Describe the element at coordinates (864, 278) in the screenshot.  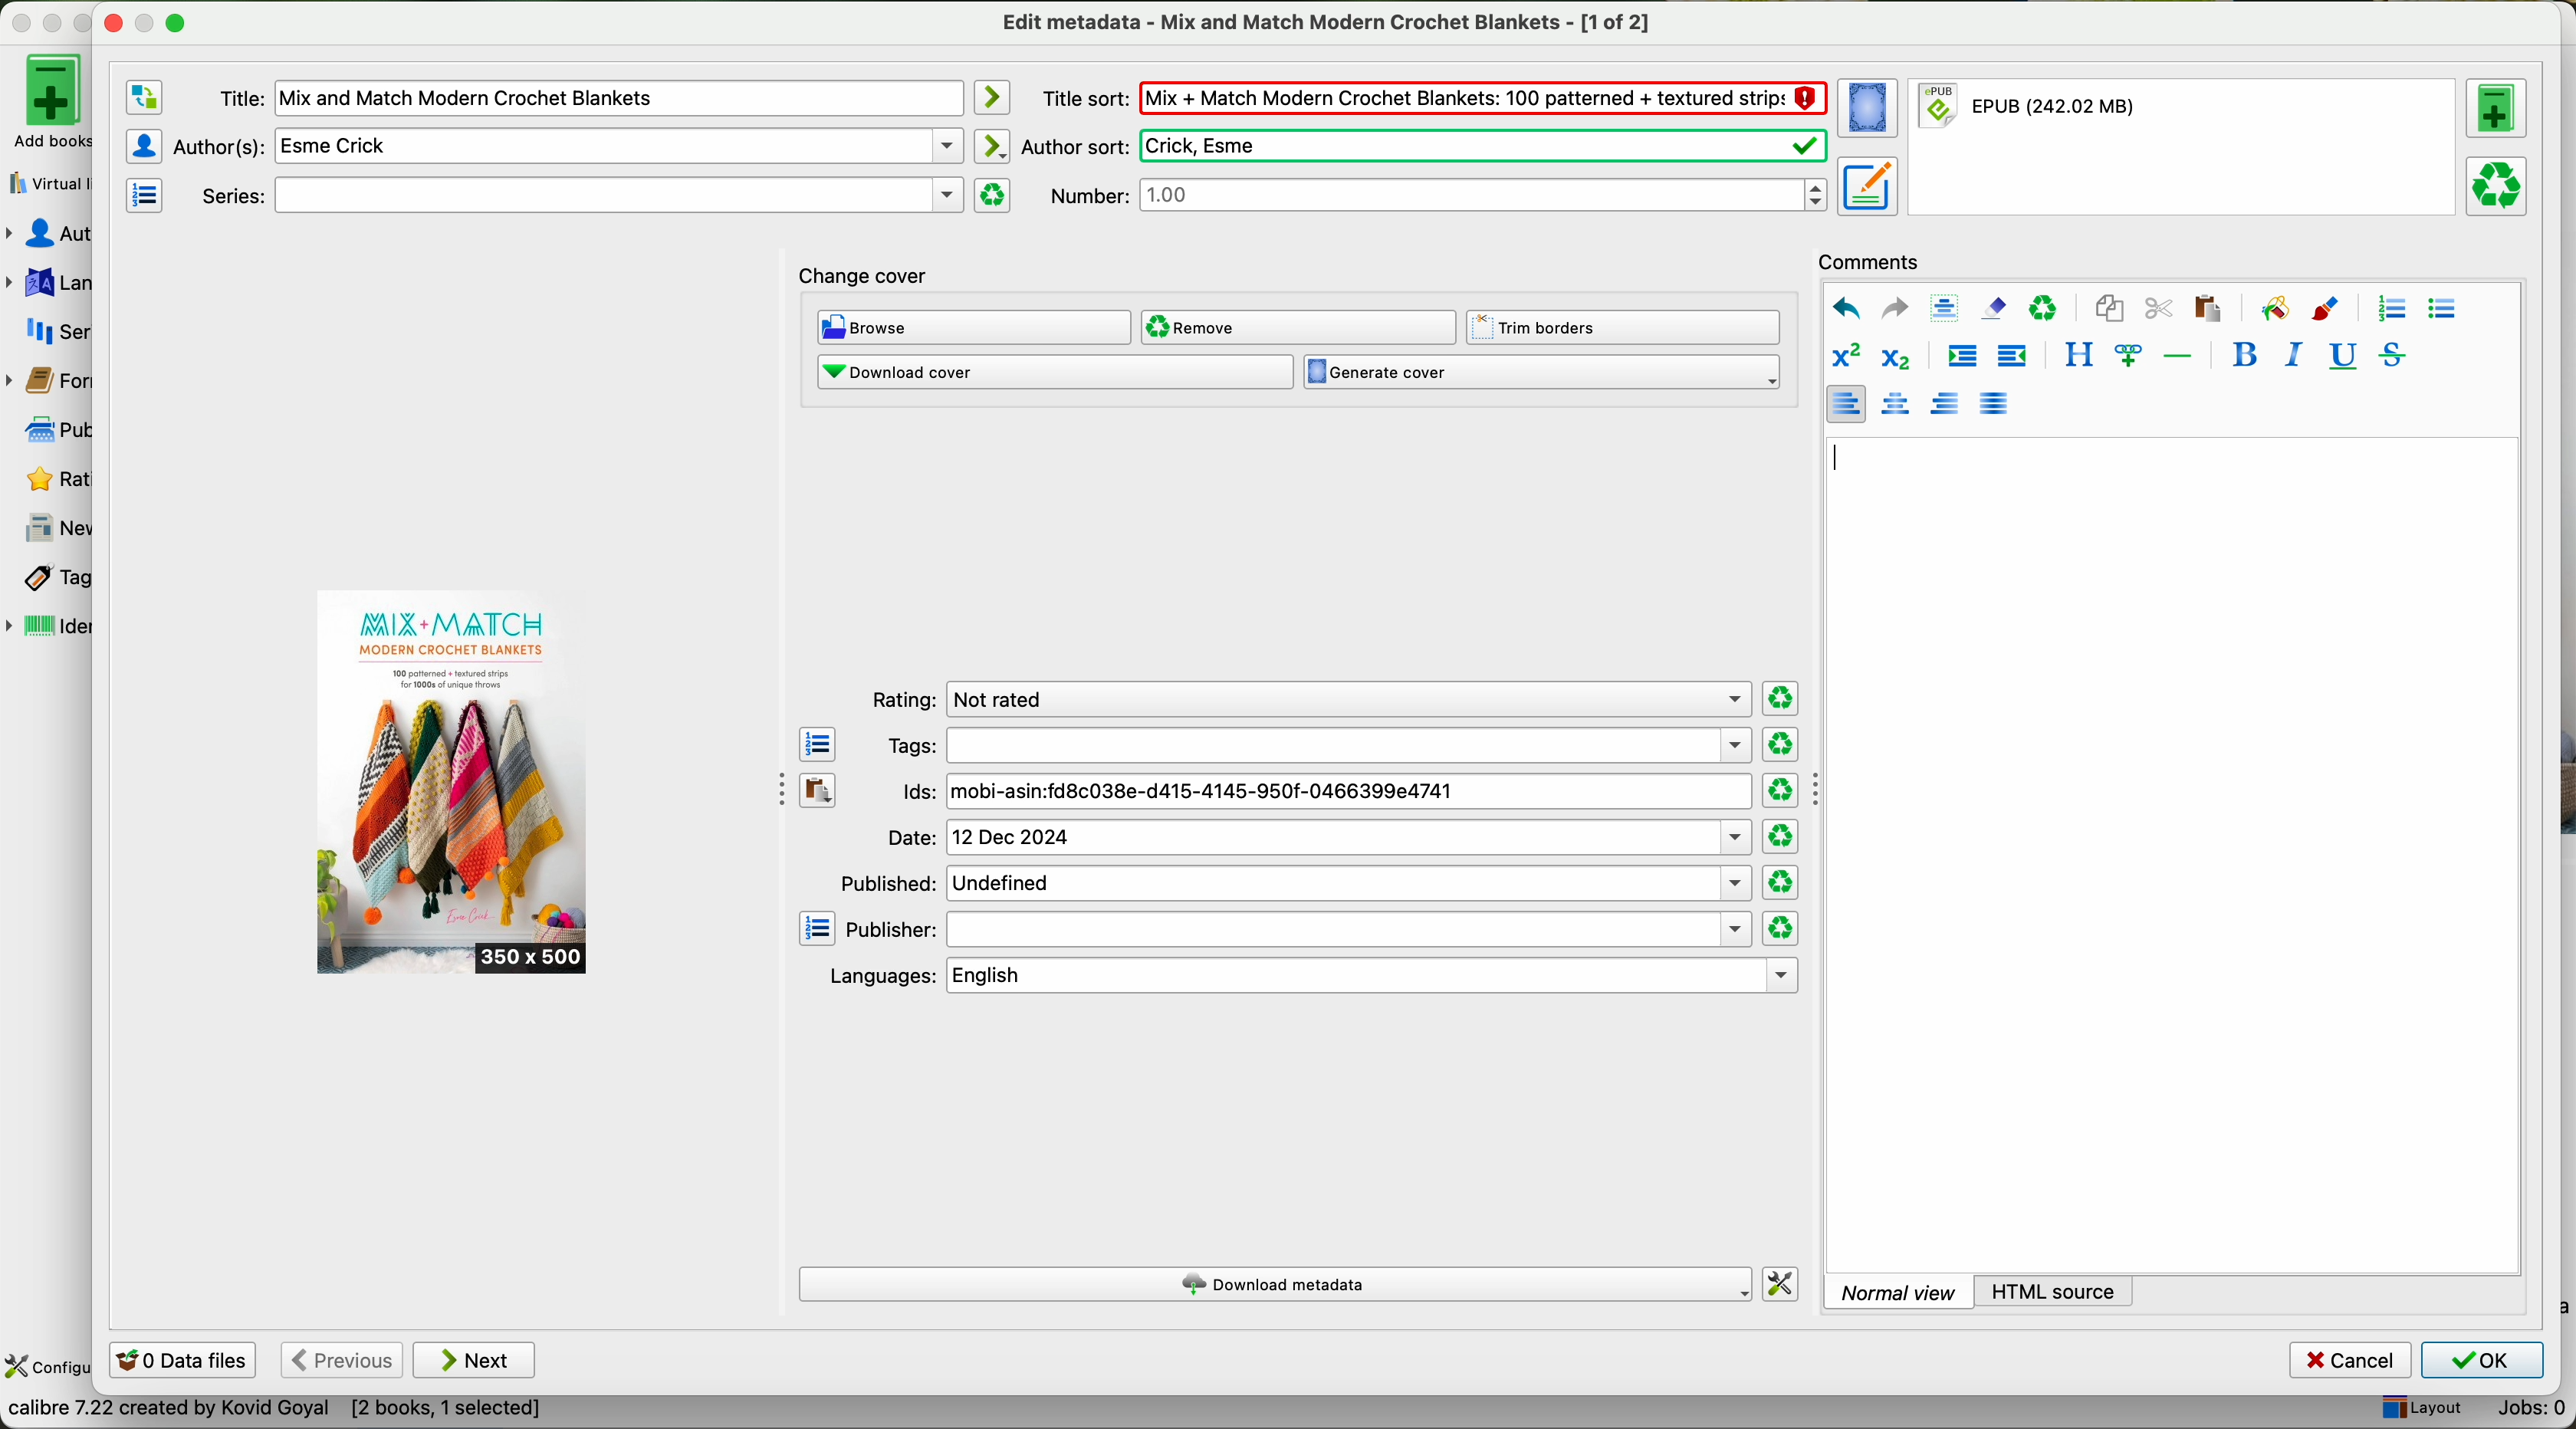
I see `change cover` at that location.